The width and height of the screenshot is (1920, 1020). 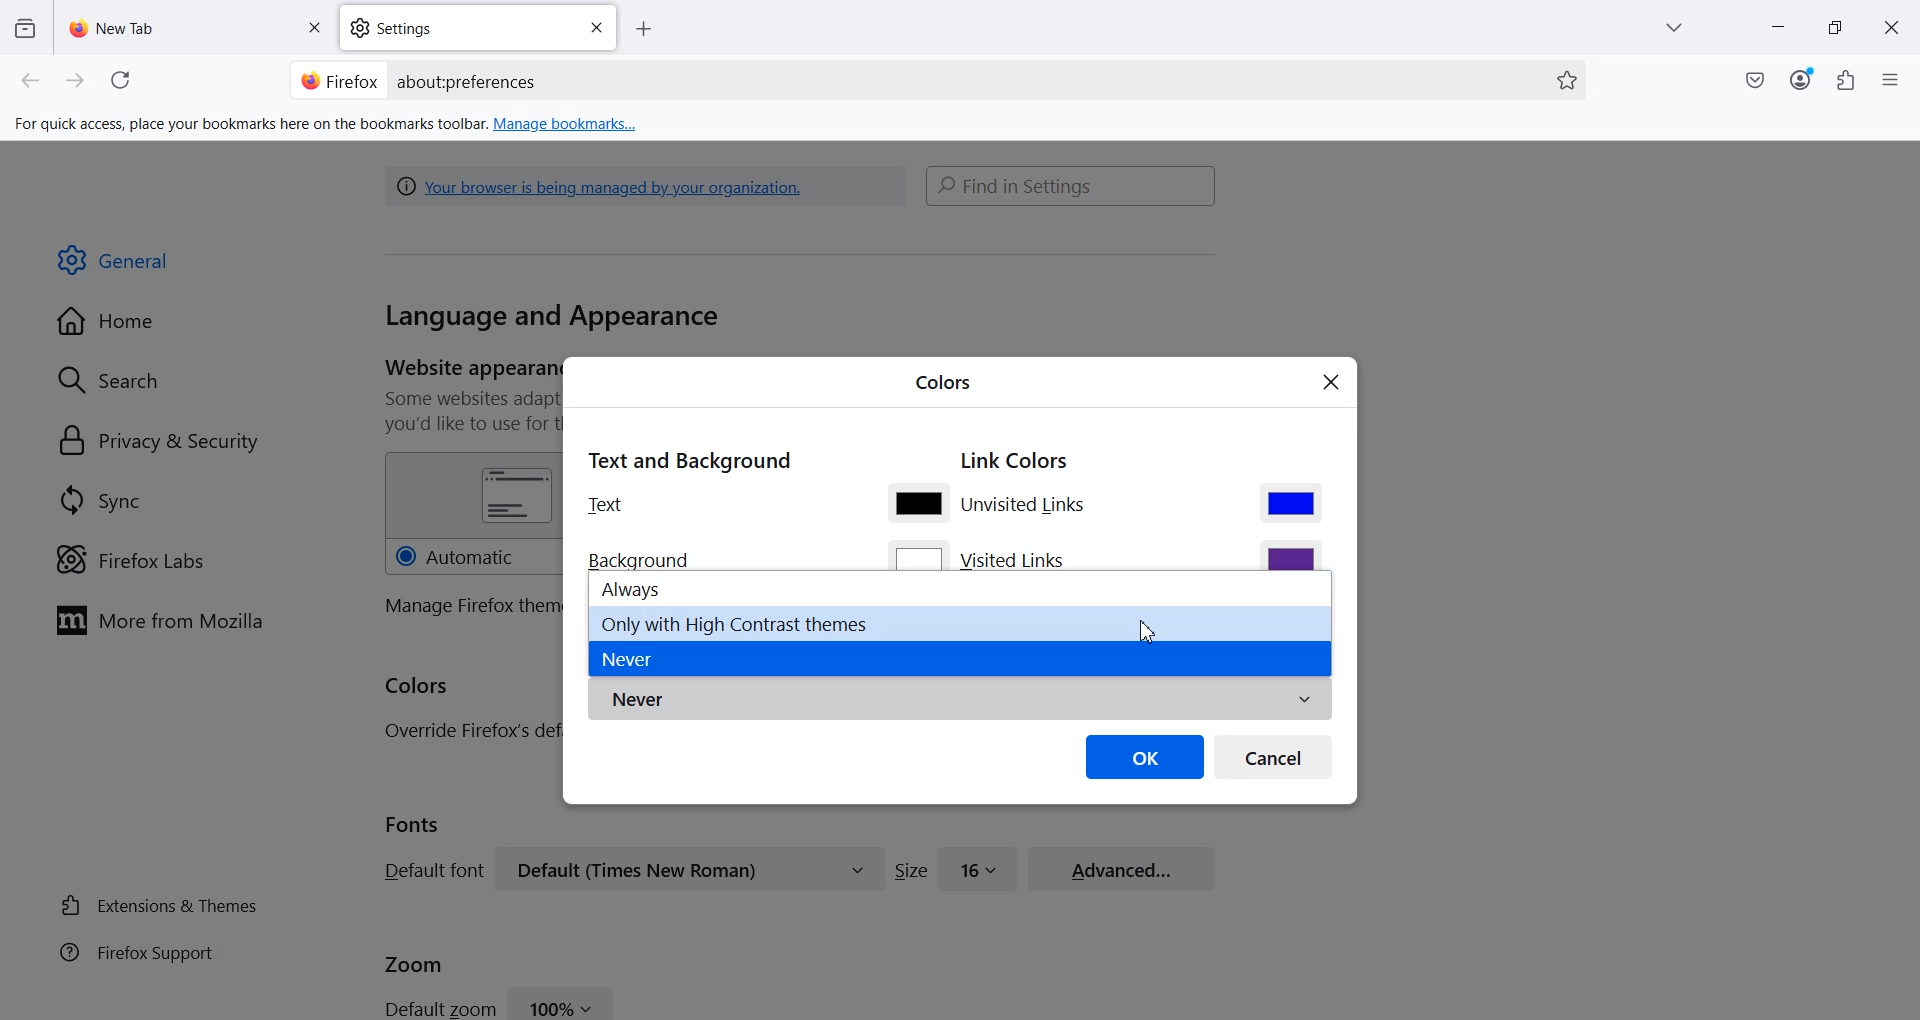 I want to click on Fonts, so click(x=413, y=824).